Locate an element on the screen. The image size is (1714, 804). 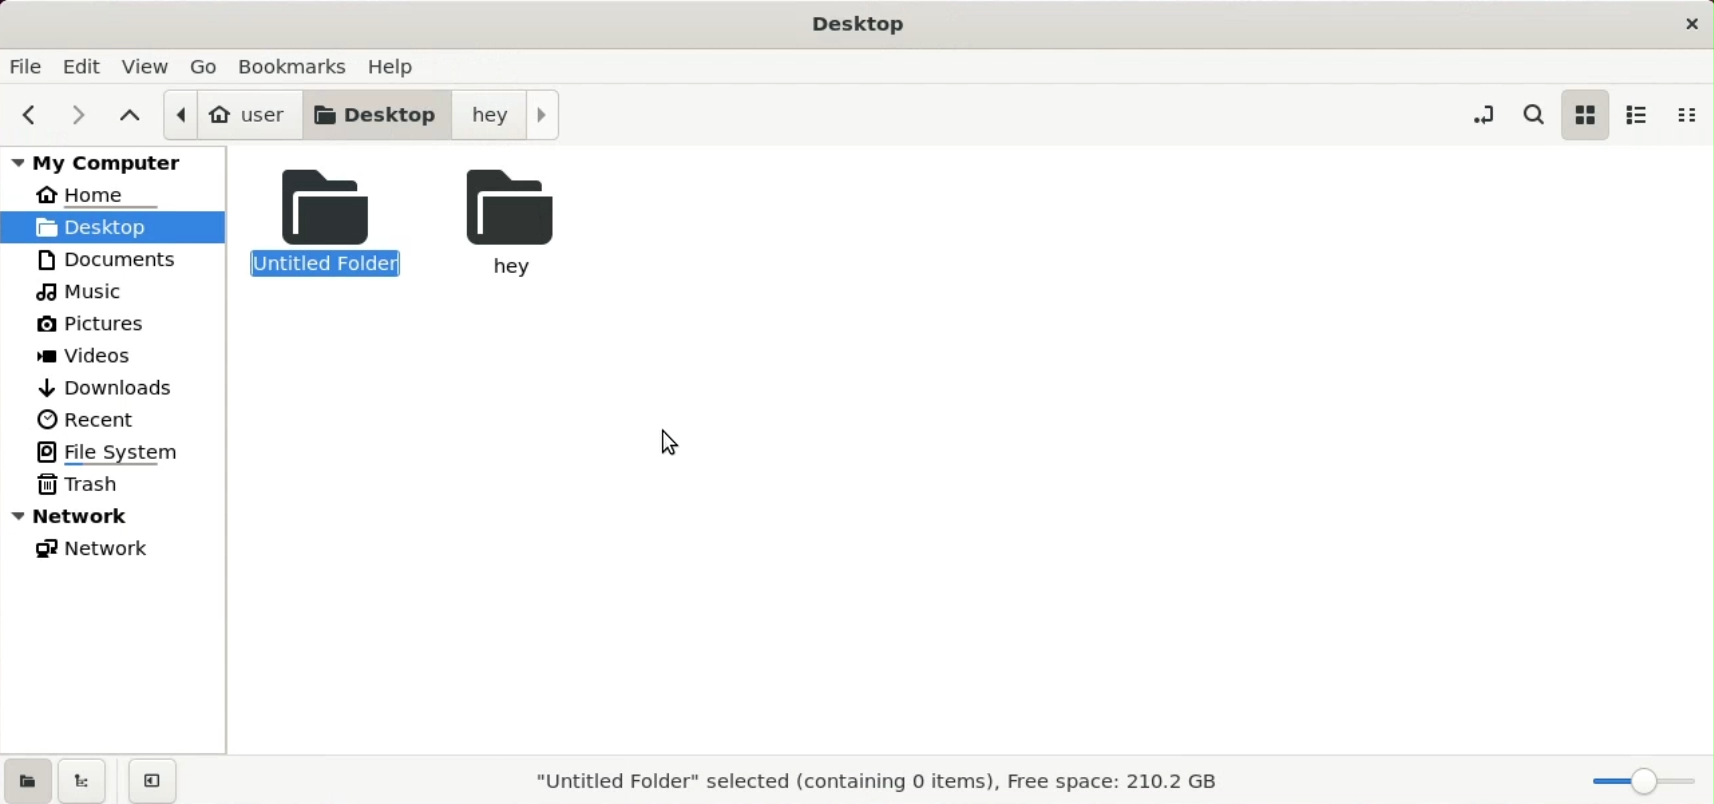
music is located at coordinates (84, 291).